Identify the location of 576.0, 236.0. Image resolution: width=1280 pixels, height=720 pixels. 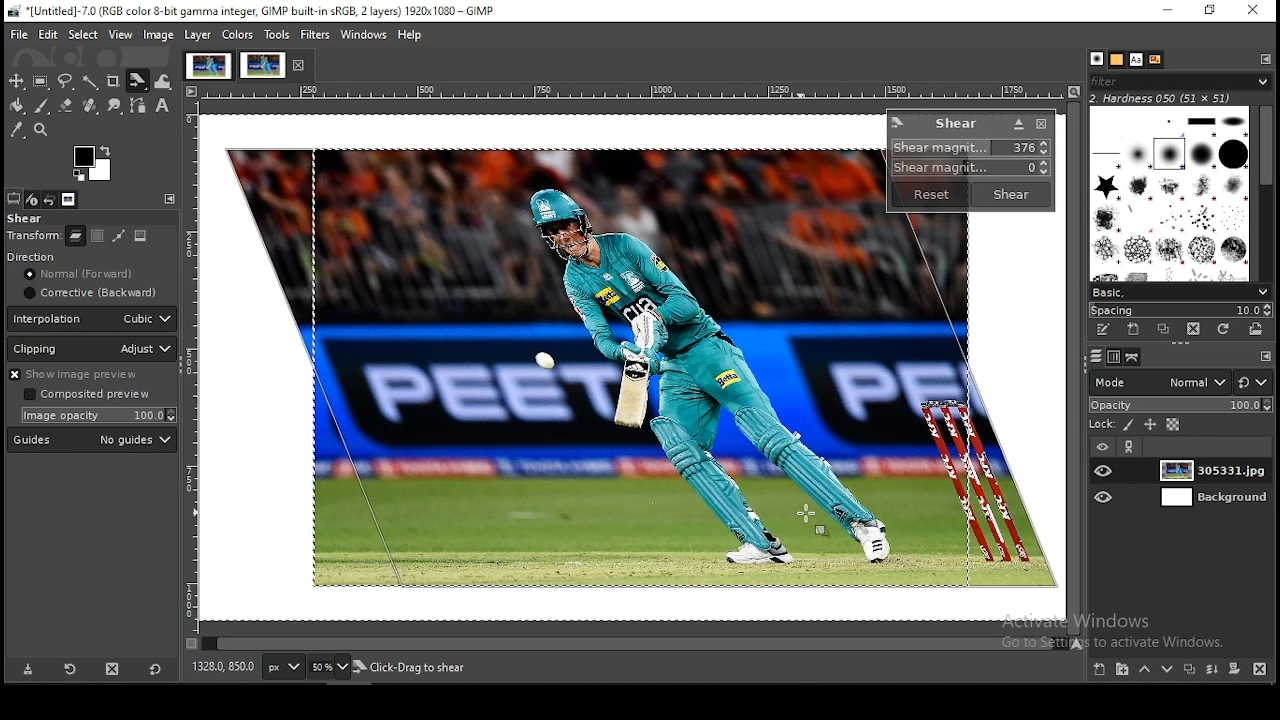
(223, 666).